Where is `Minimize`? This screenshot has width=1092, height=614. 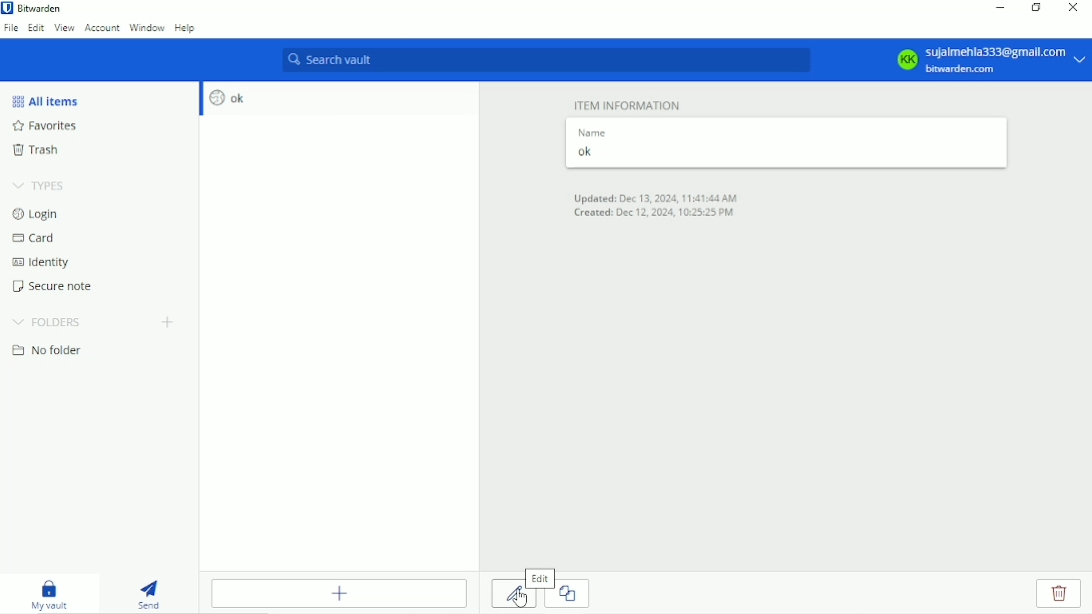 Minimize is located at coordinates (1000, 8).